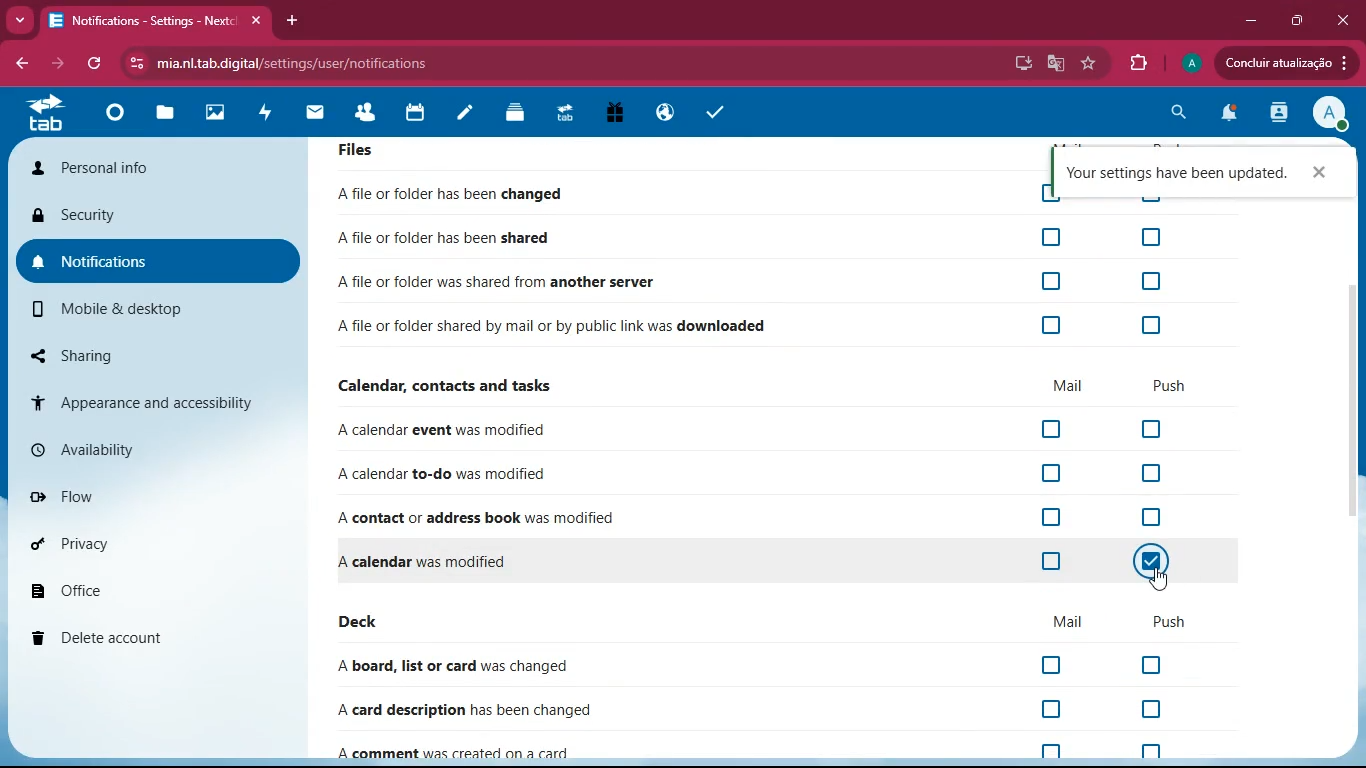  What do you see at coordinates (1150, 752) in the screenshot?
I see `off` at bounding box center [1150, 752].